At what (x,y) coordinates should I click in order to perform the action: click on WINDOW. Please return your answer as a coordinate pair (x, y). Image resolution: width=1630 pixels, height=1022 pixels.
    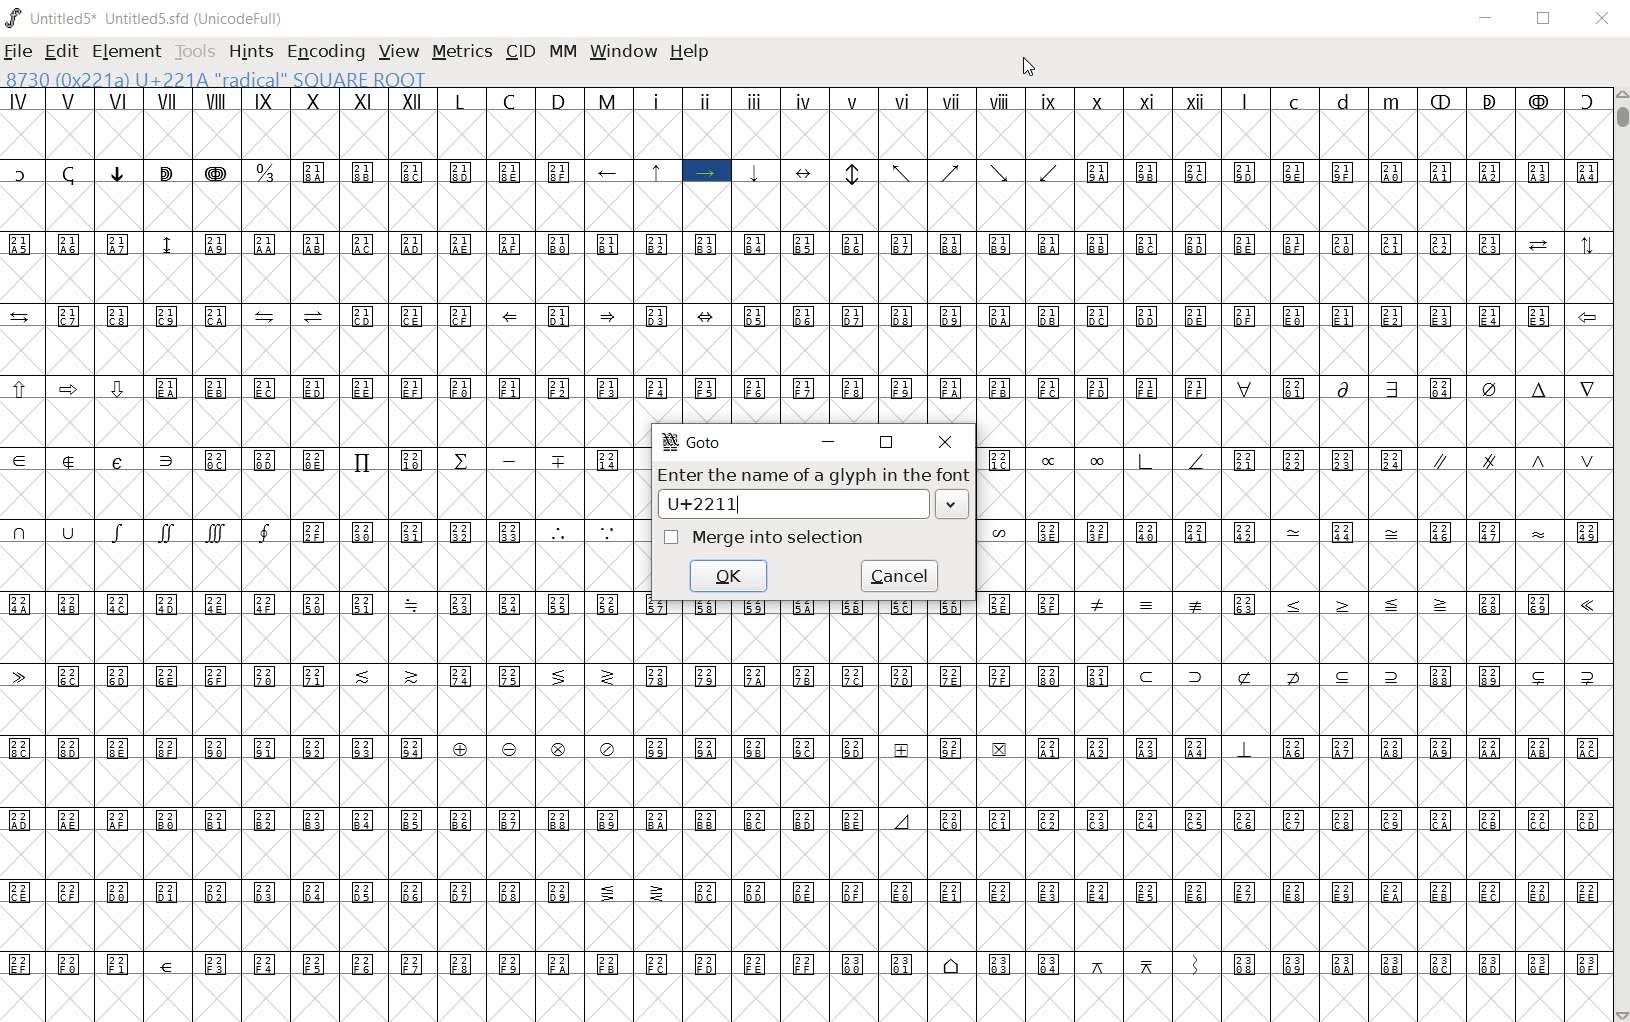
    Looking at the image, I should click on (622, 52).